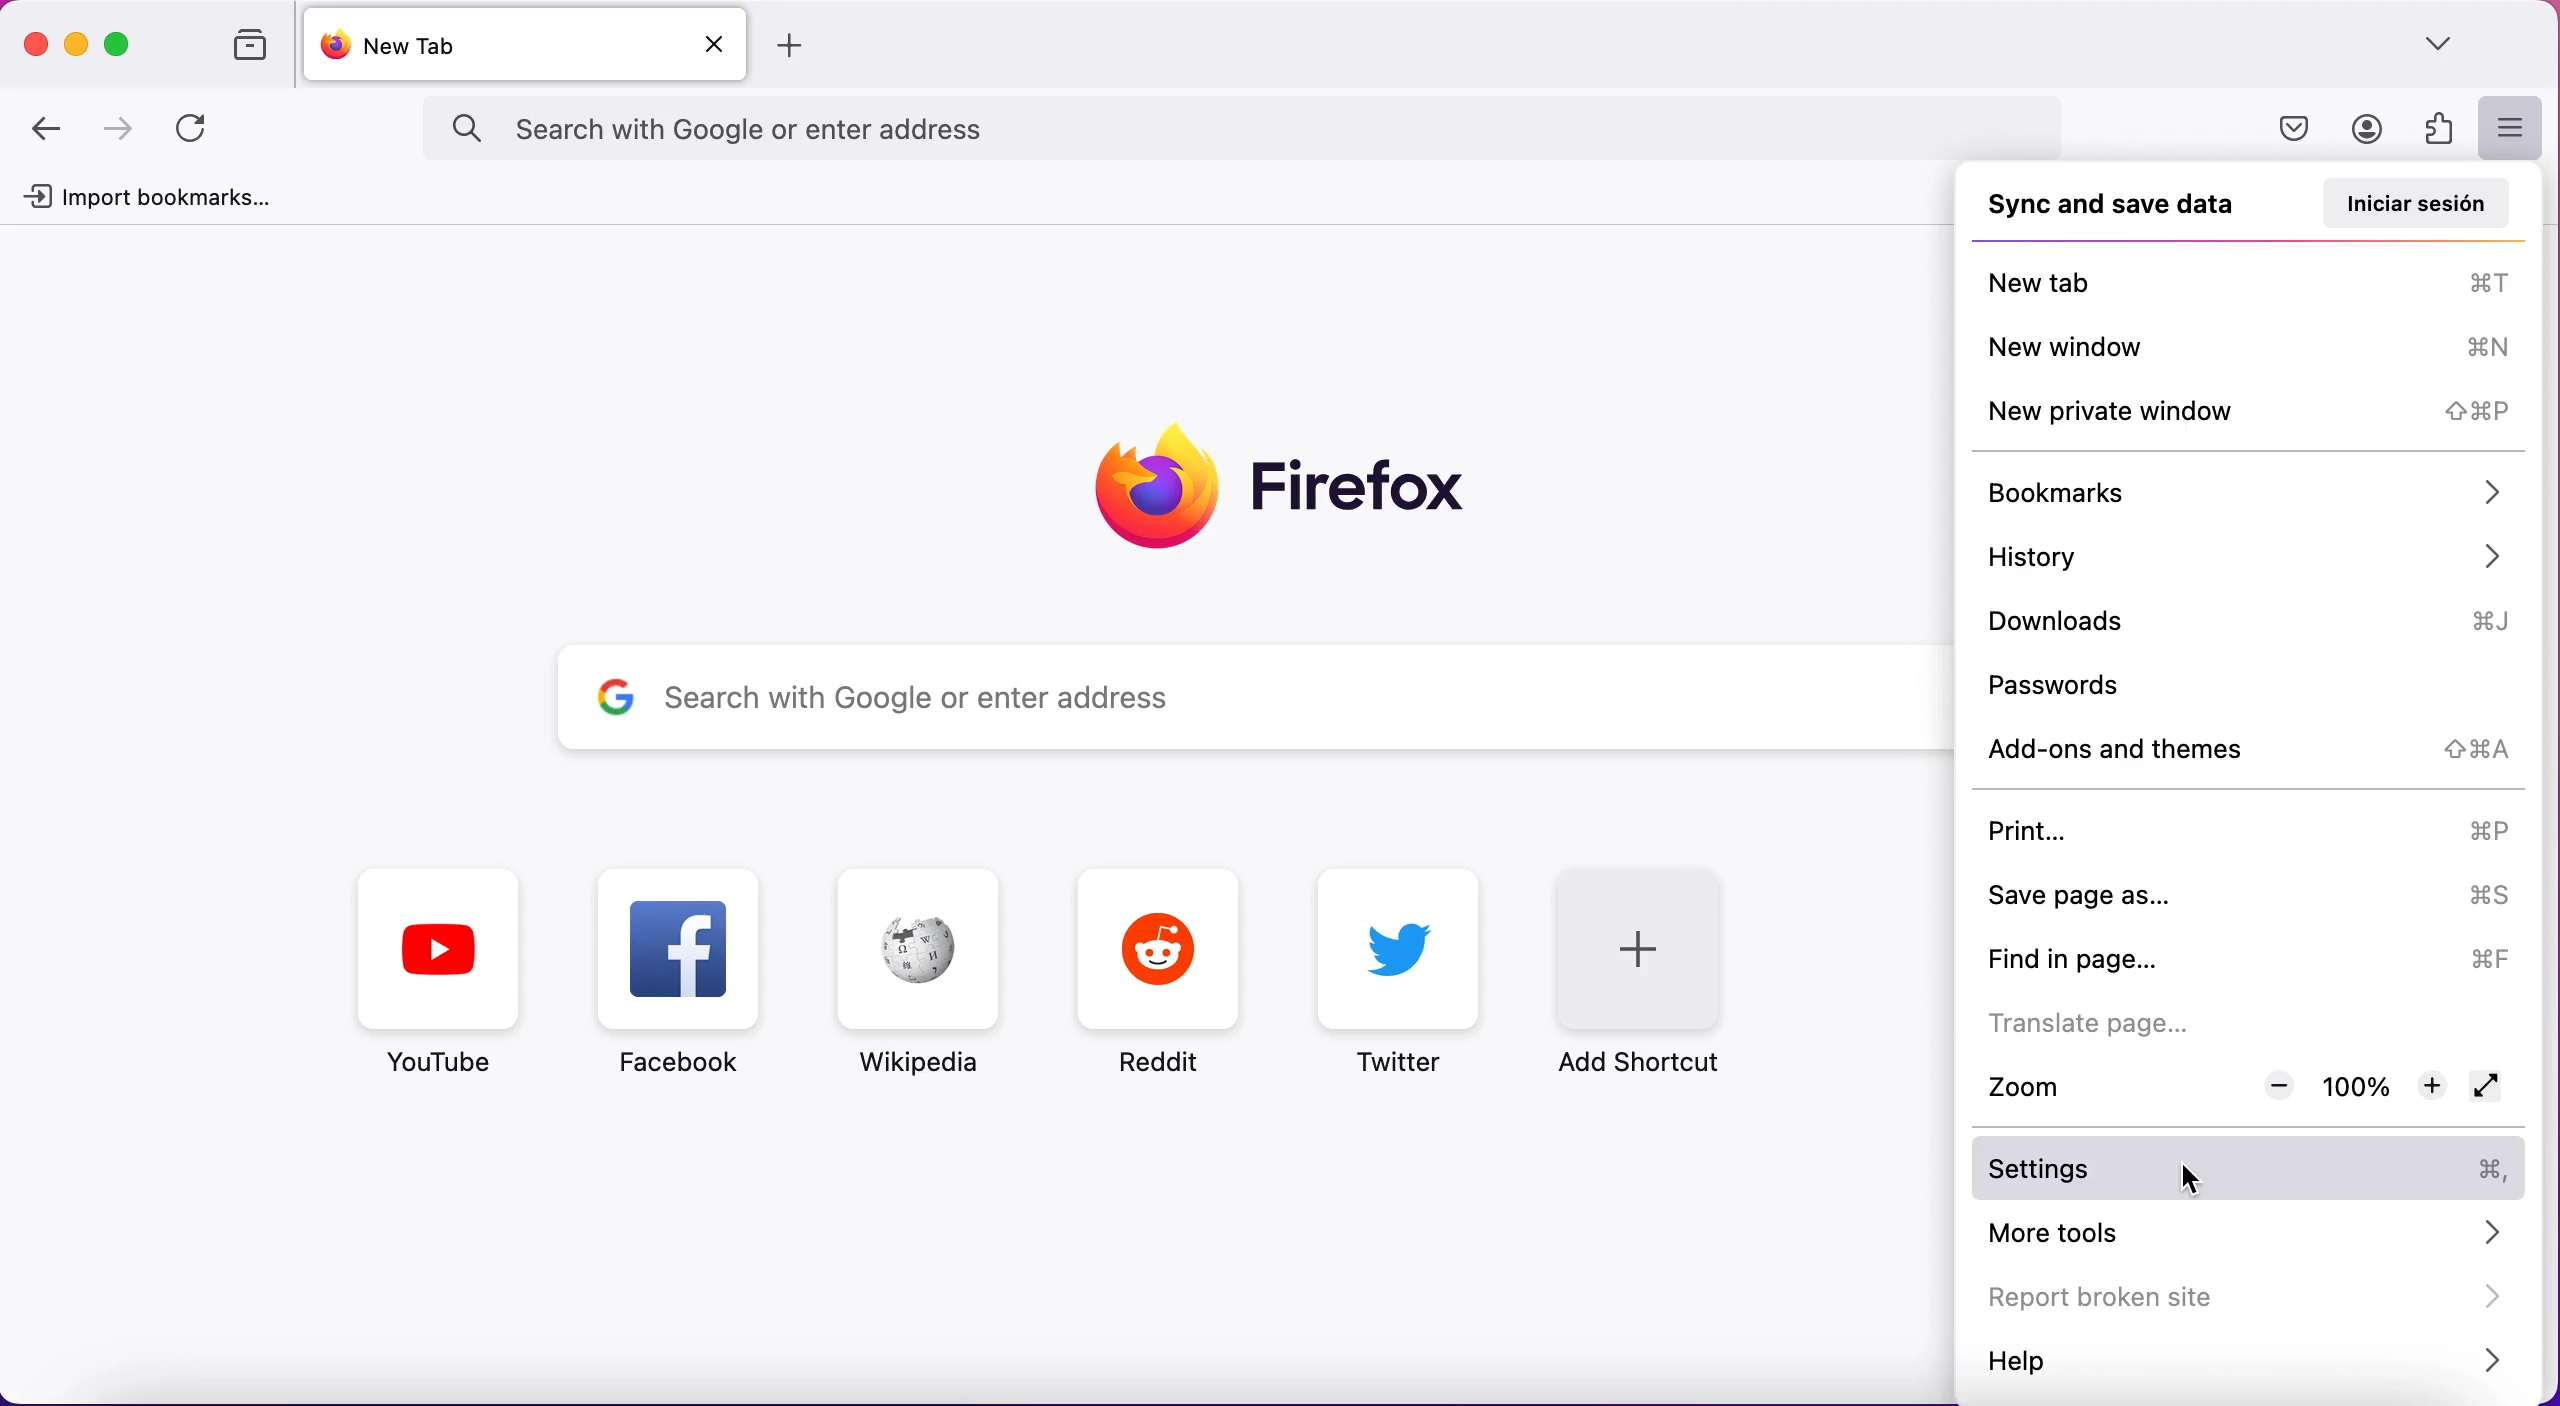 This screenshot has height=1406, width=2560. I want to click on new private window, so click(2243, 409).